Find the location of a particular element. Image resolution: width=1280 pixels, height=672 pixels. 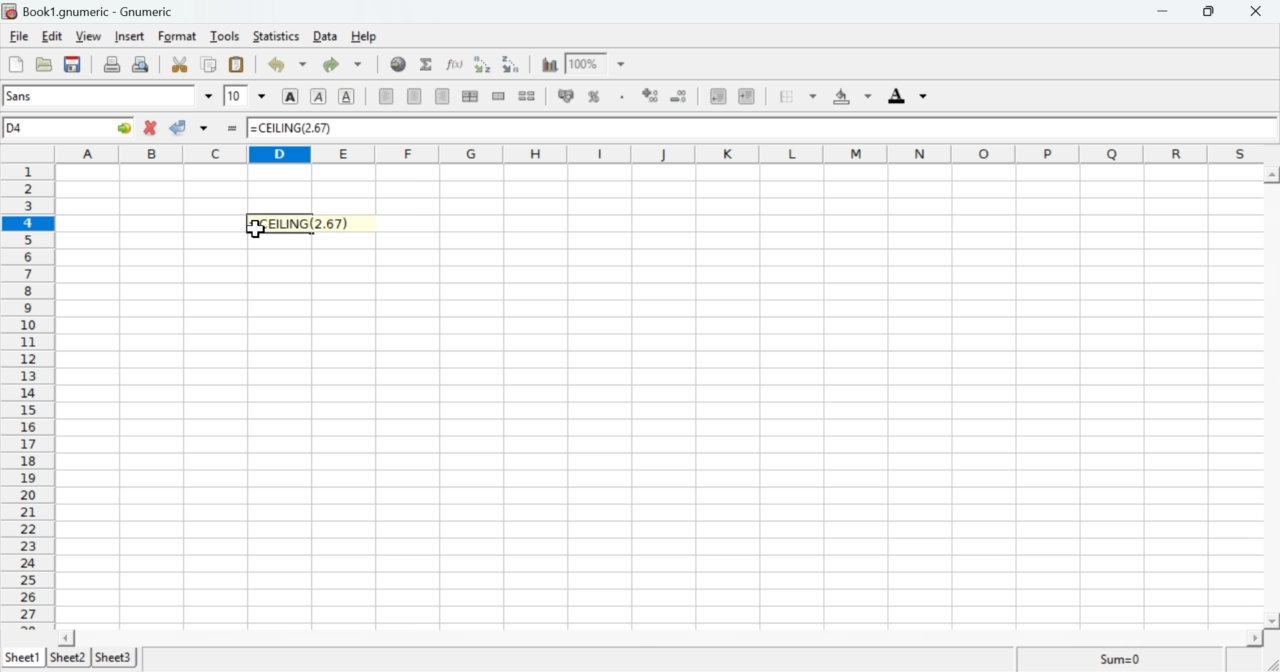

Cancel change is located at coordinates (151, 129).